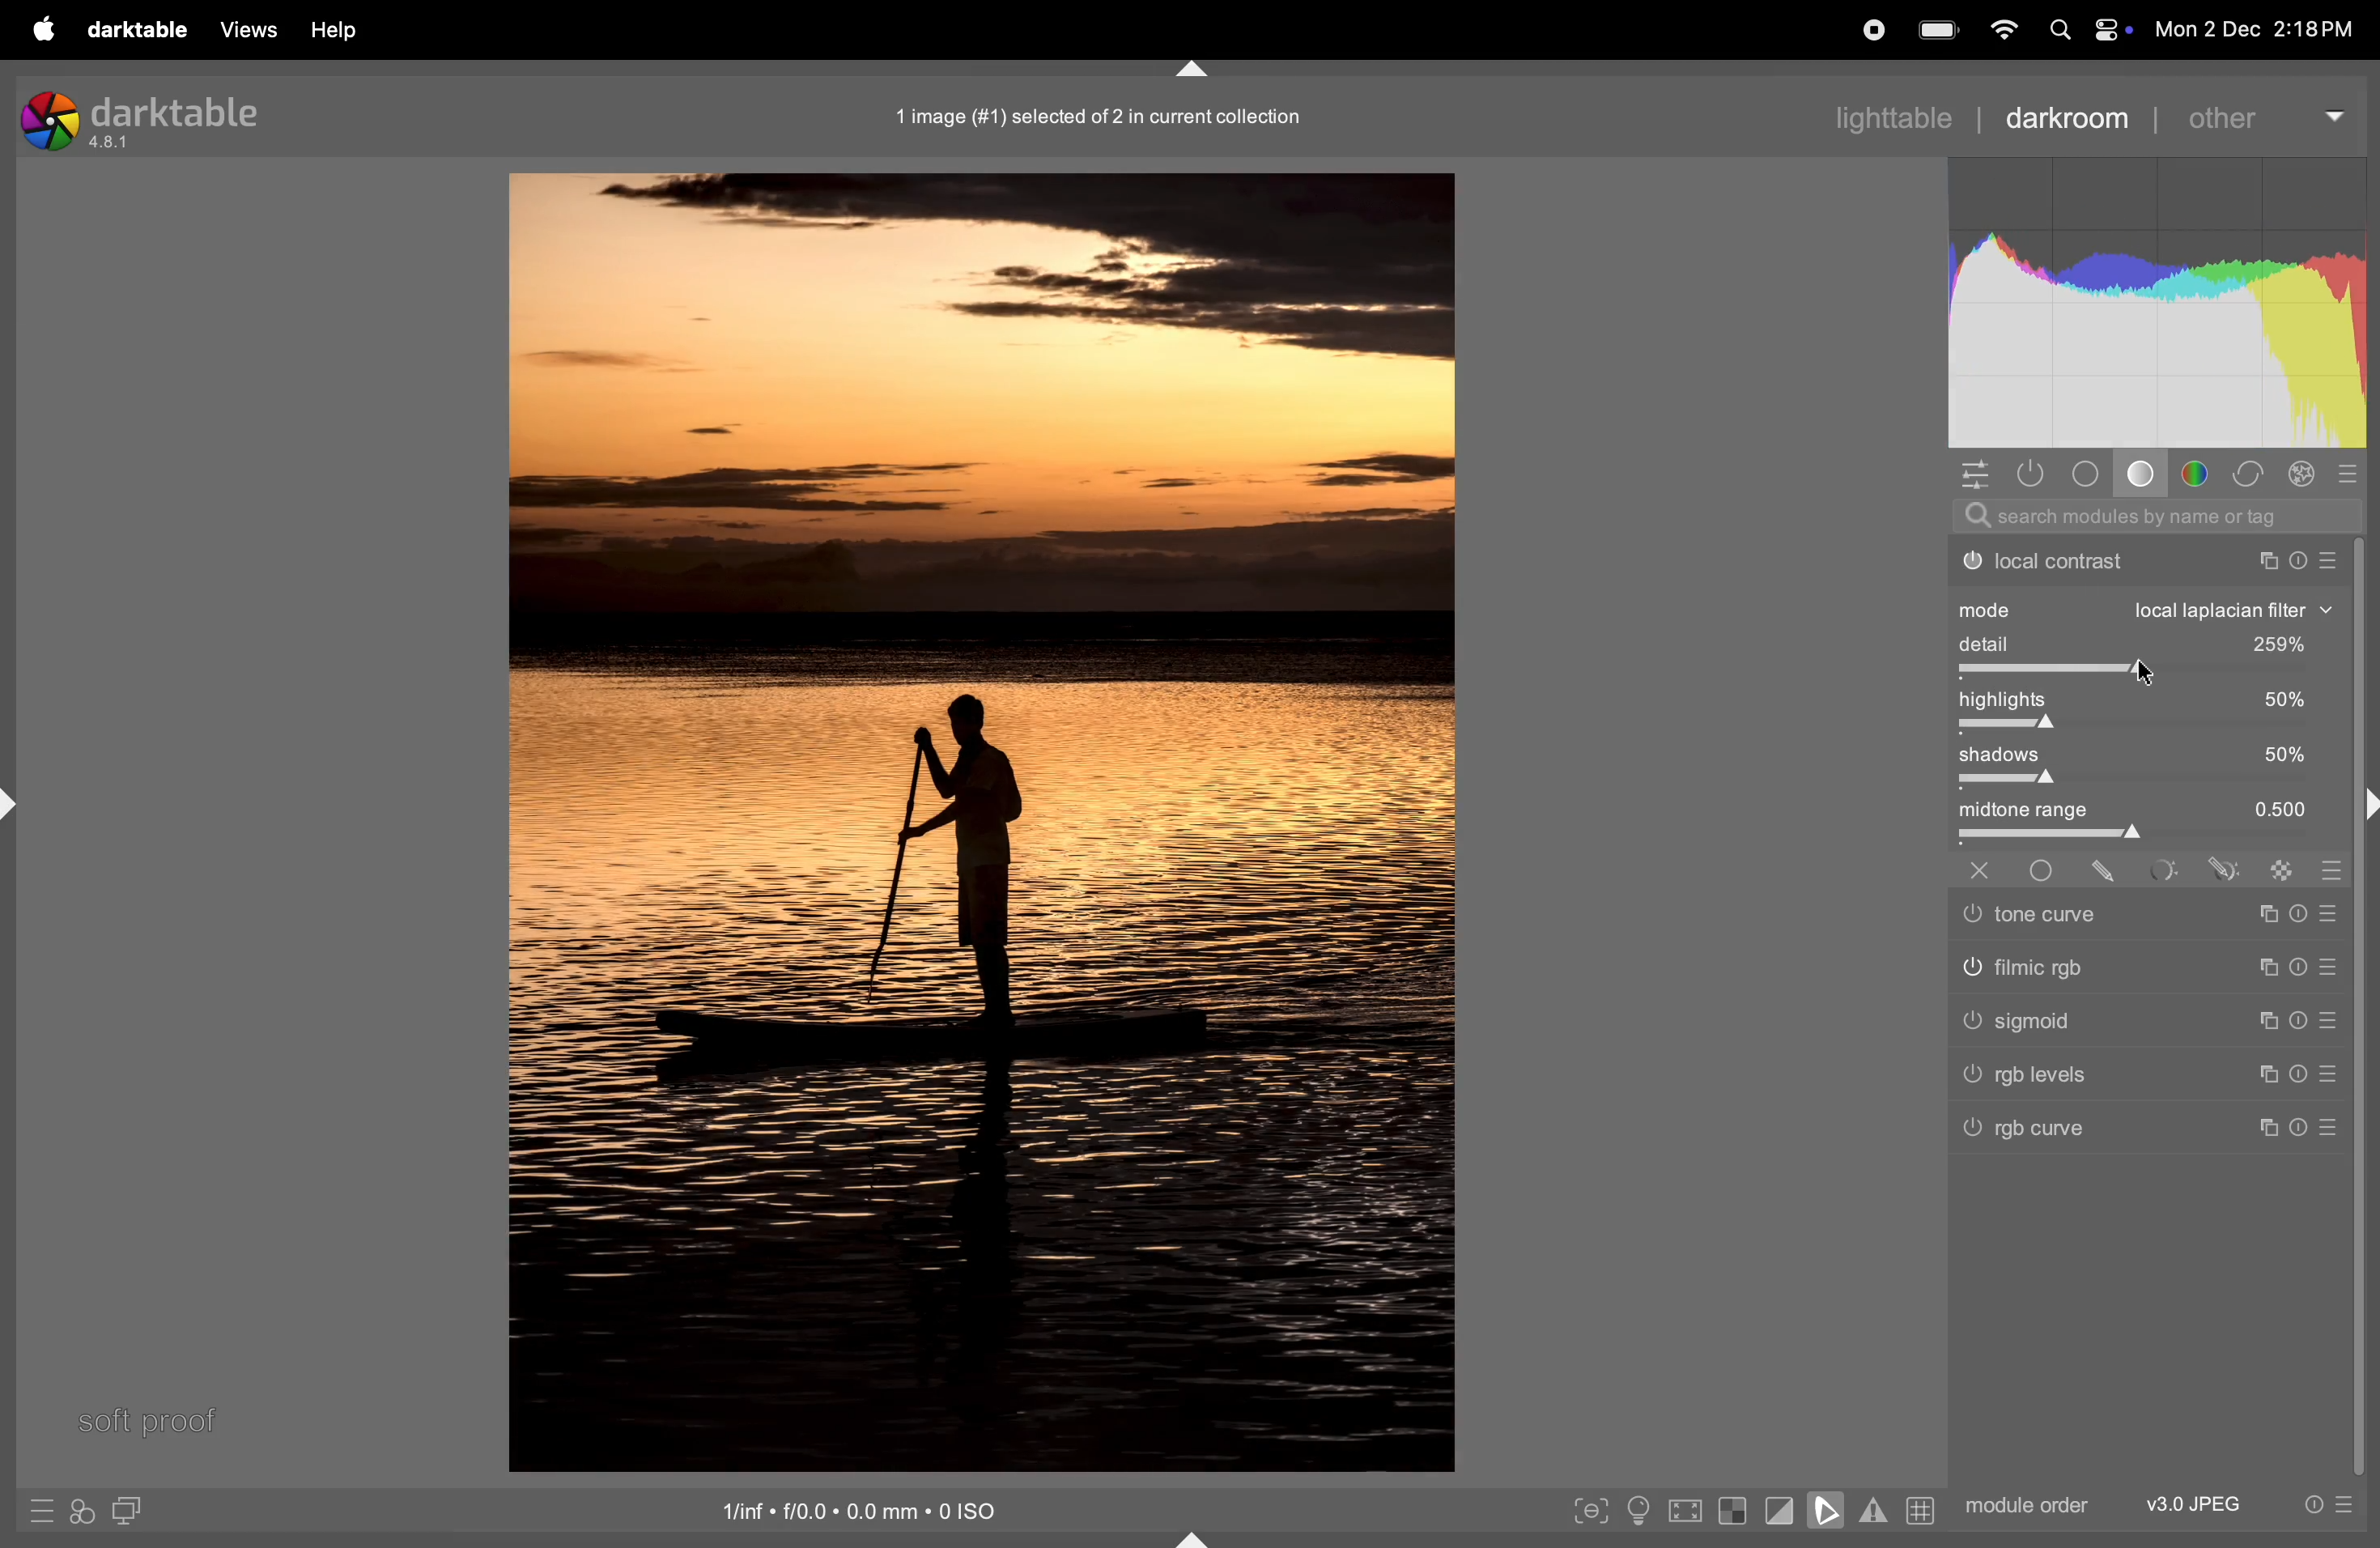 The image size is (2380, 1548). Describe the element at coordinates (343, 29) in the screenshot. I see `help` at that location.